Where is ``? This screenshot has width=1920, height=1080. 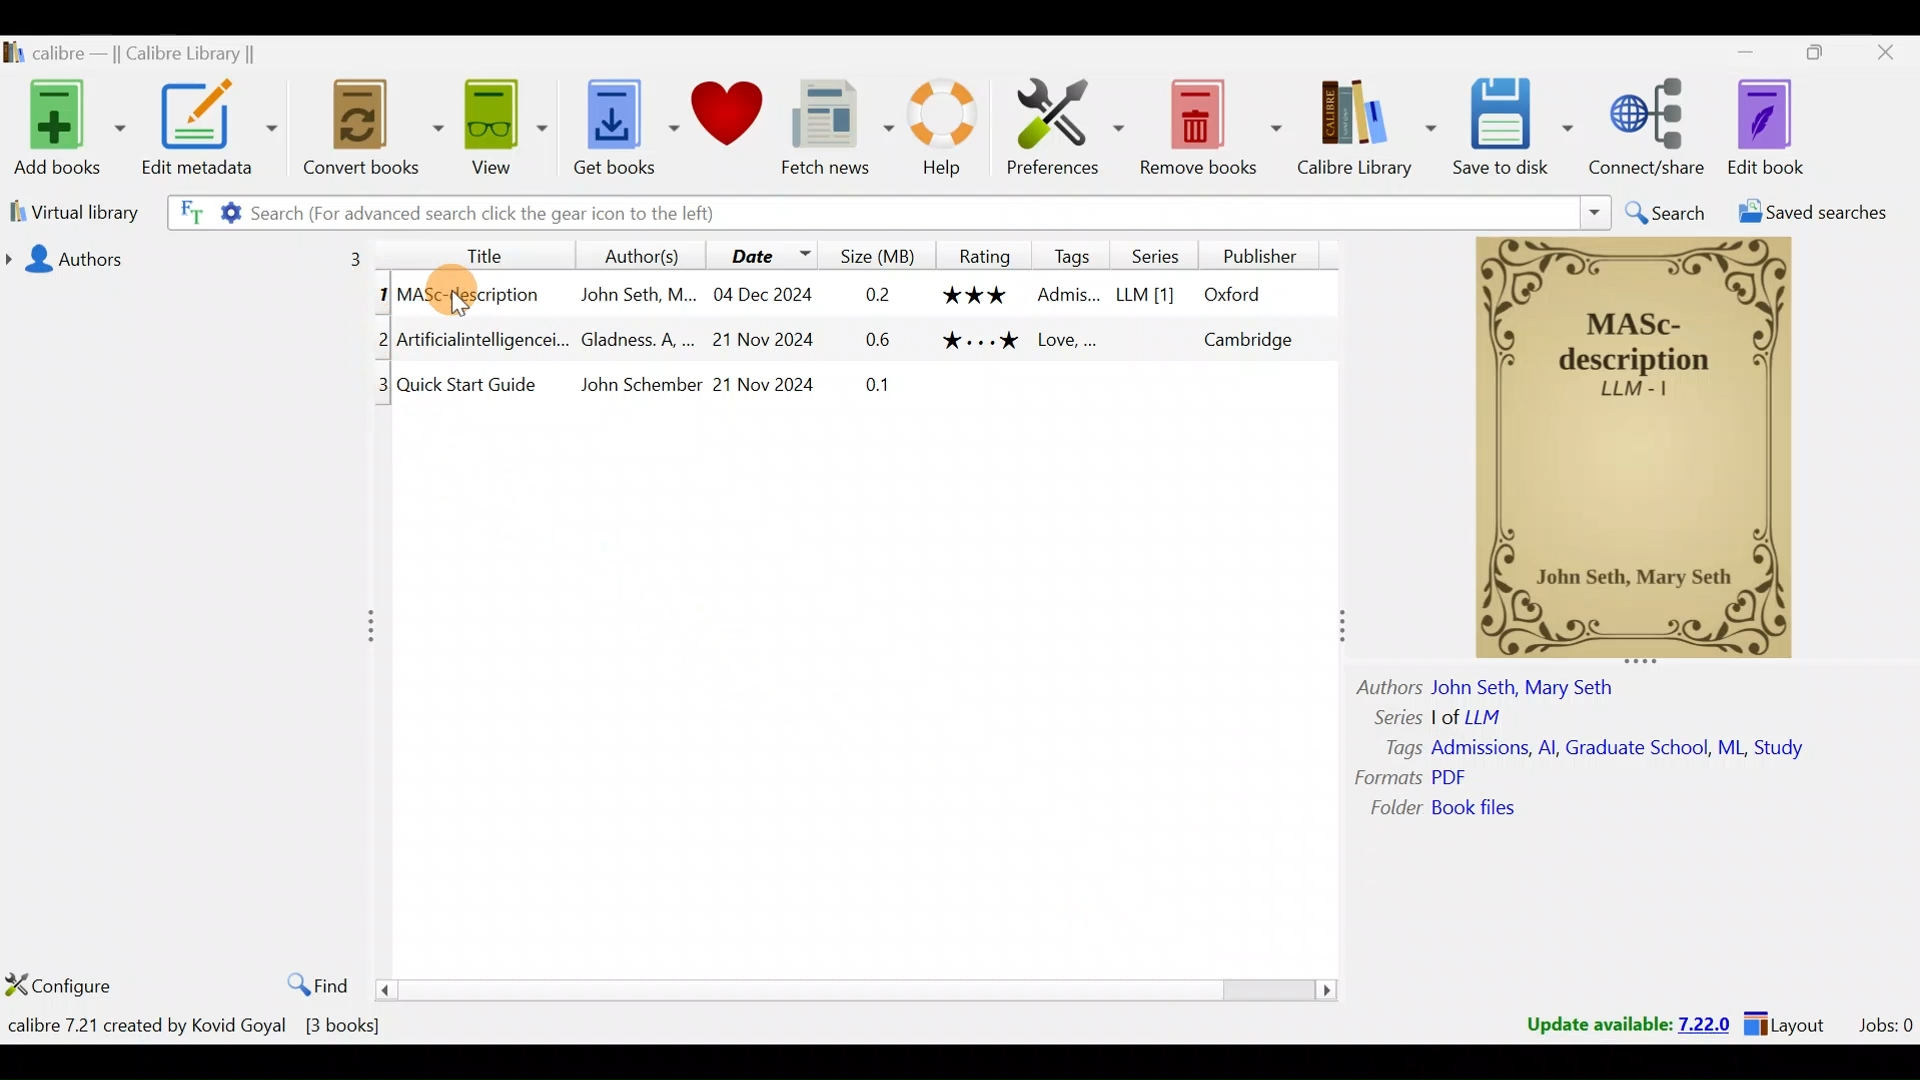
 is located at coordinates (1470, 719).